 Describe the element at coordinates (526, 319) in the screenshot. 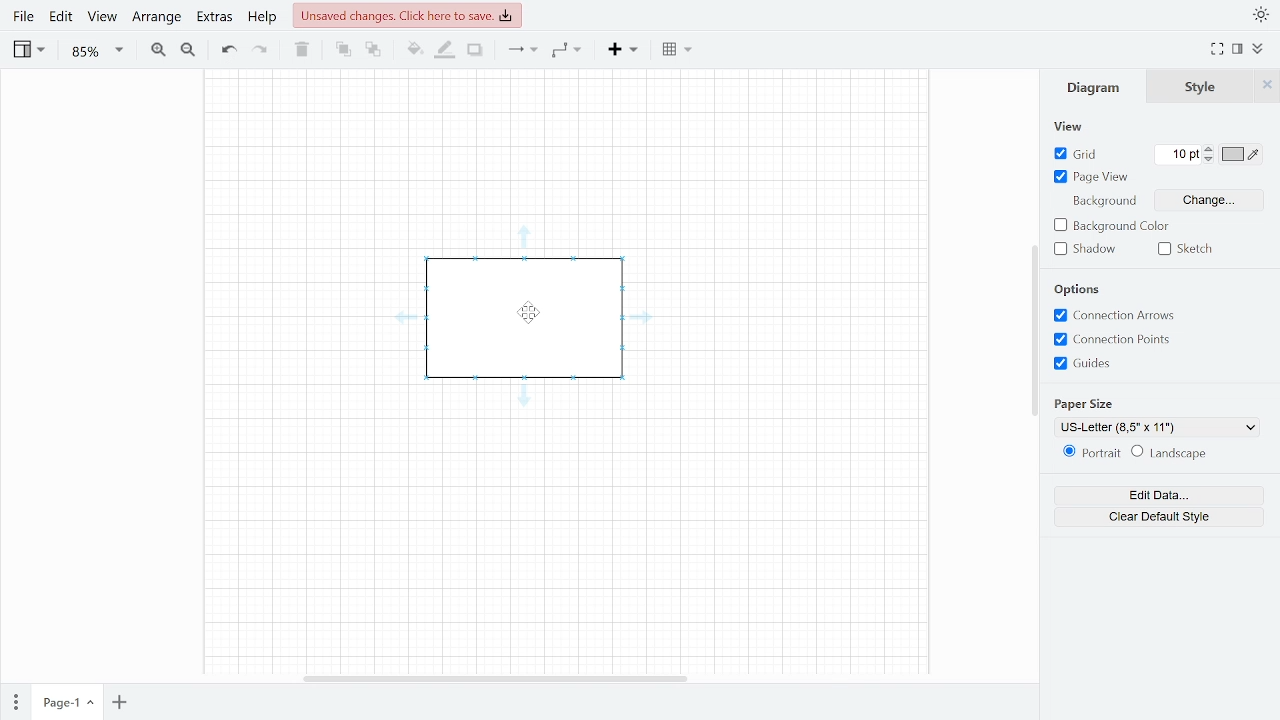

I see `Current shape` at that location.